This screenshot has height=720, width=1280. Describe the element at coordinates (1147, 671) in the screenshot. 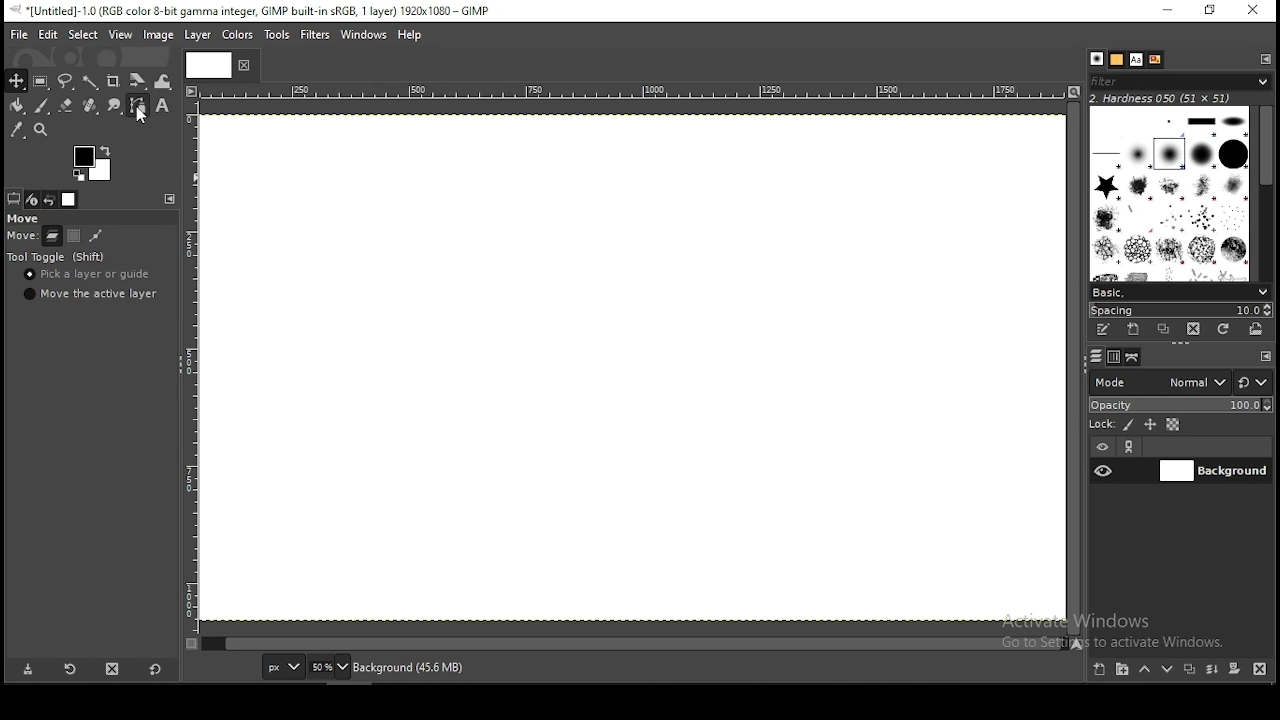

I see `move layer one step up` at that location.